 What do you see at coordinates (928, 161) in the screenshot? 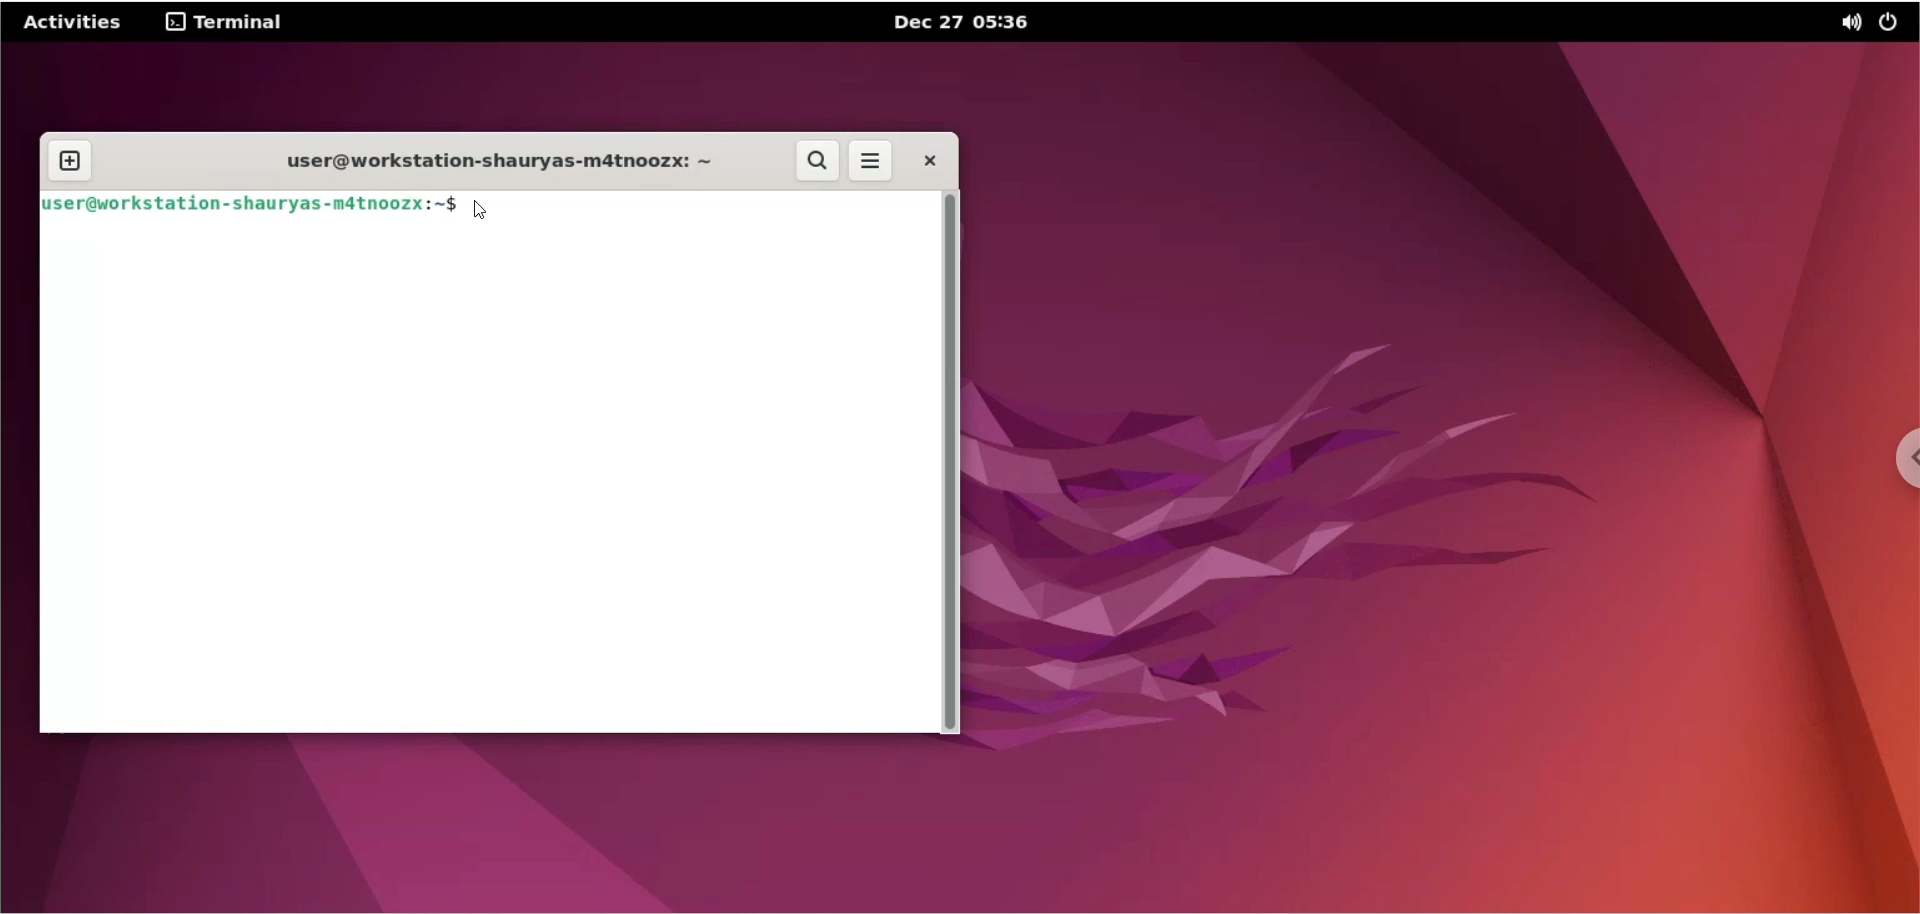
I see `Close` at bounding box center [928, 161].